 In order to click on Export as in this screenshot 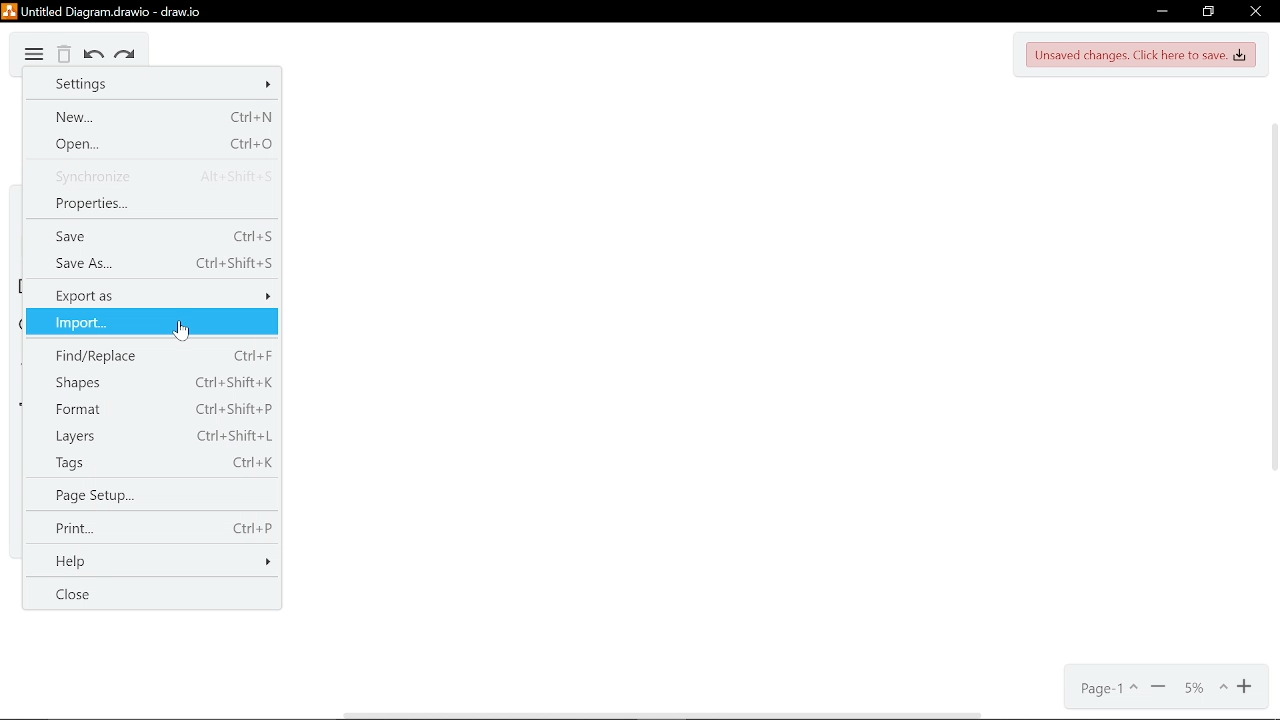, I will do `click(154, 294)`.